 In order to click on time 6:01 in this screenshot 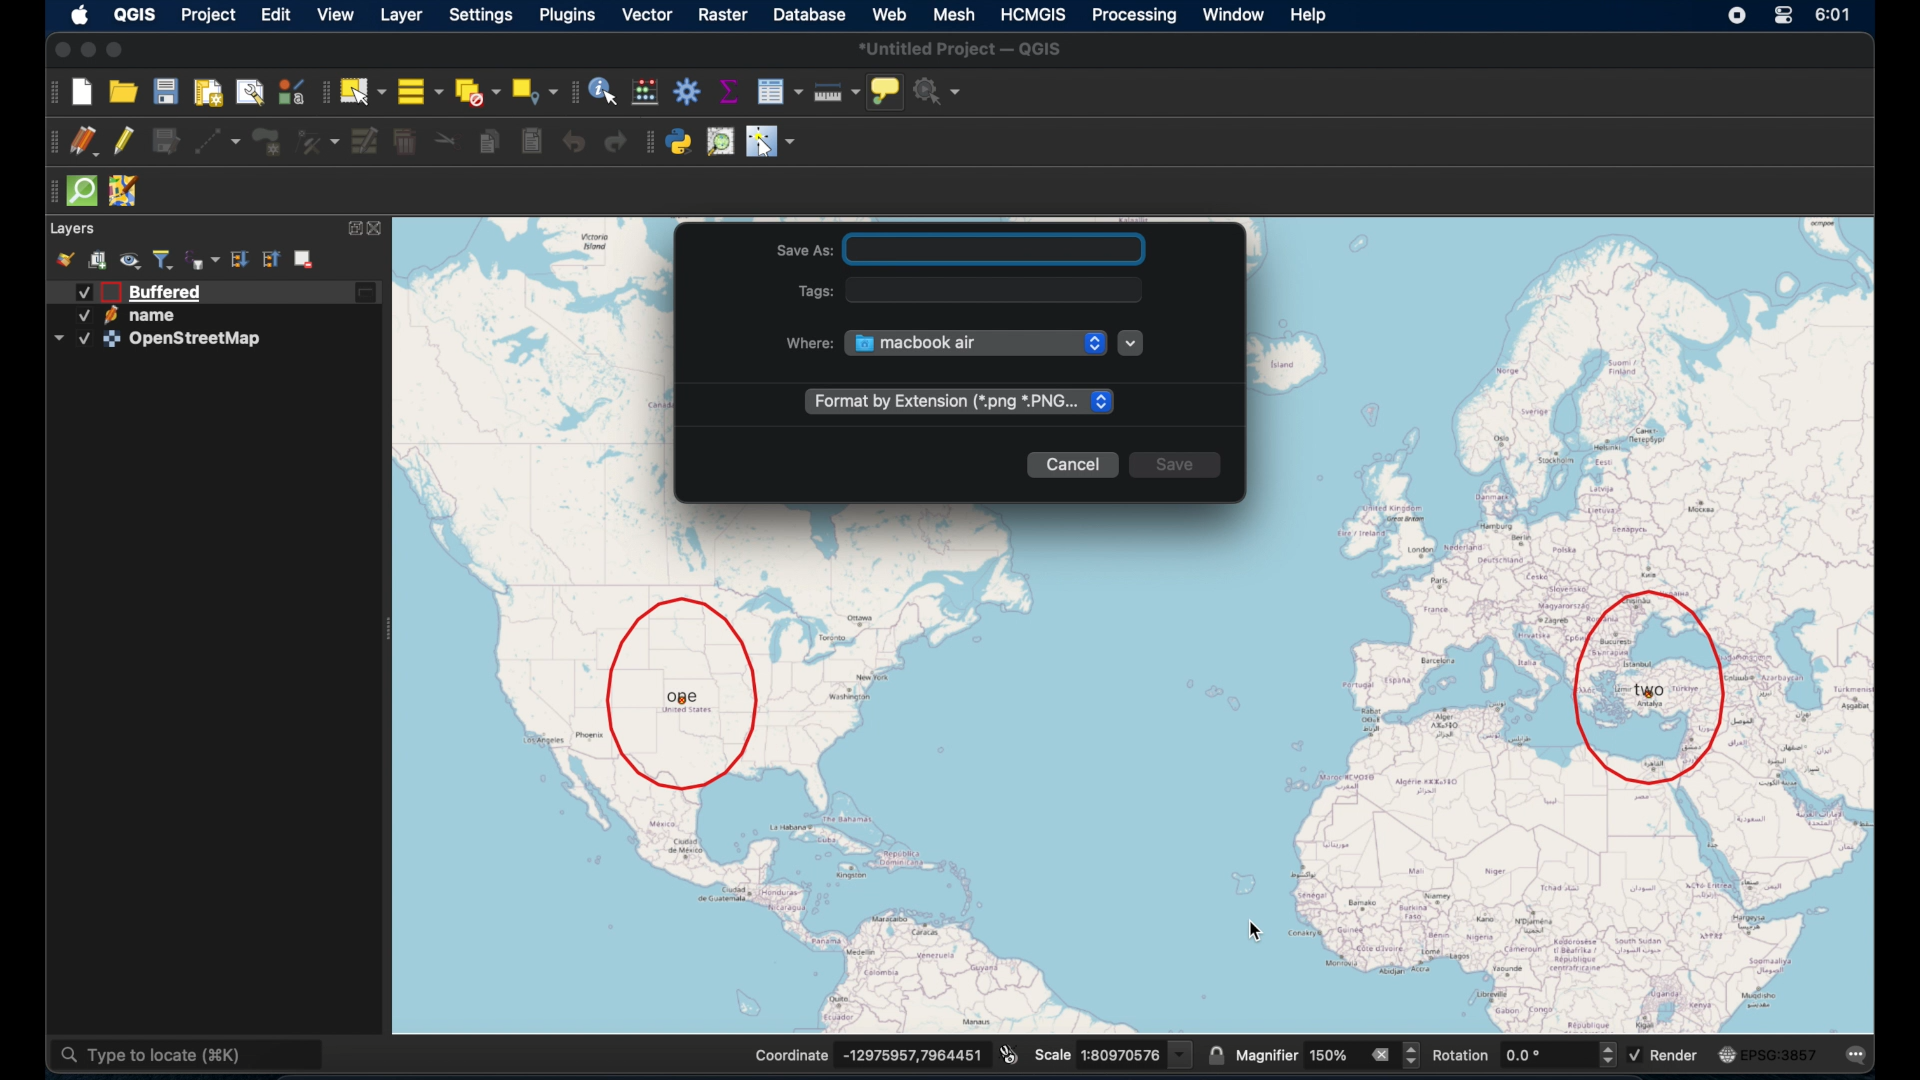, I will do `click(1832, 15)`.